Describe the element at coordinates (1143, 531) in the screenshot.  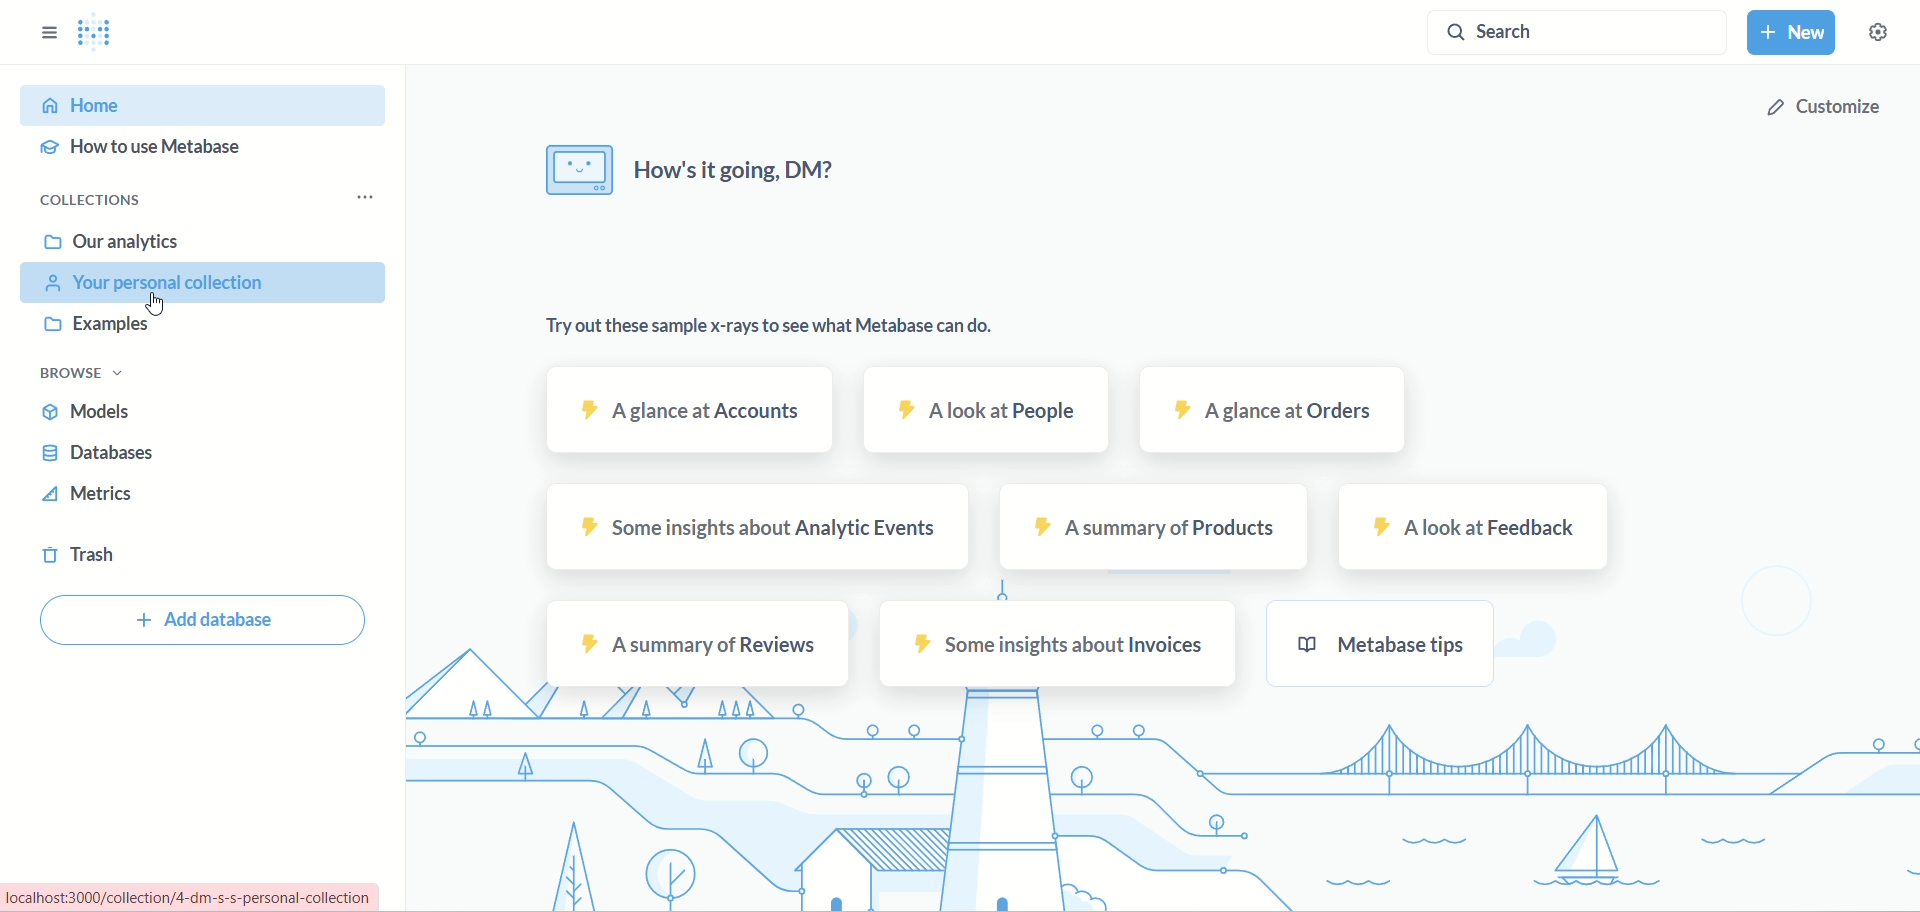
I see `A summary of products` at that location.